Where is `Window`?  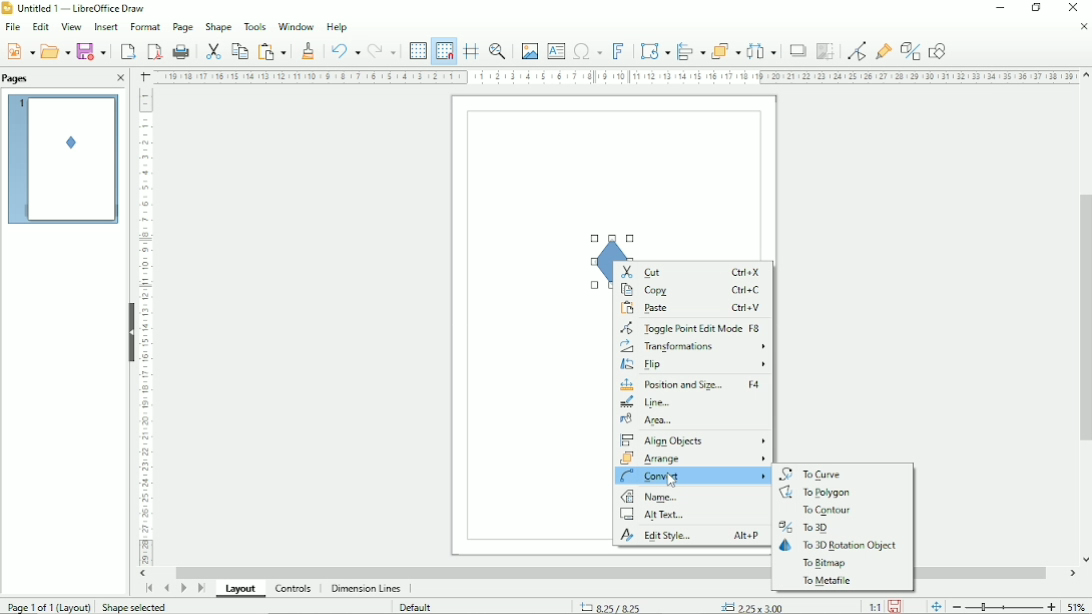 Window is located at coordinates (294, 25).